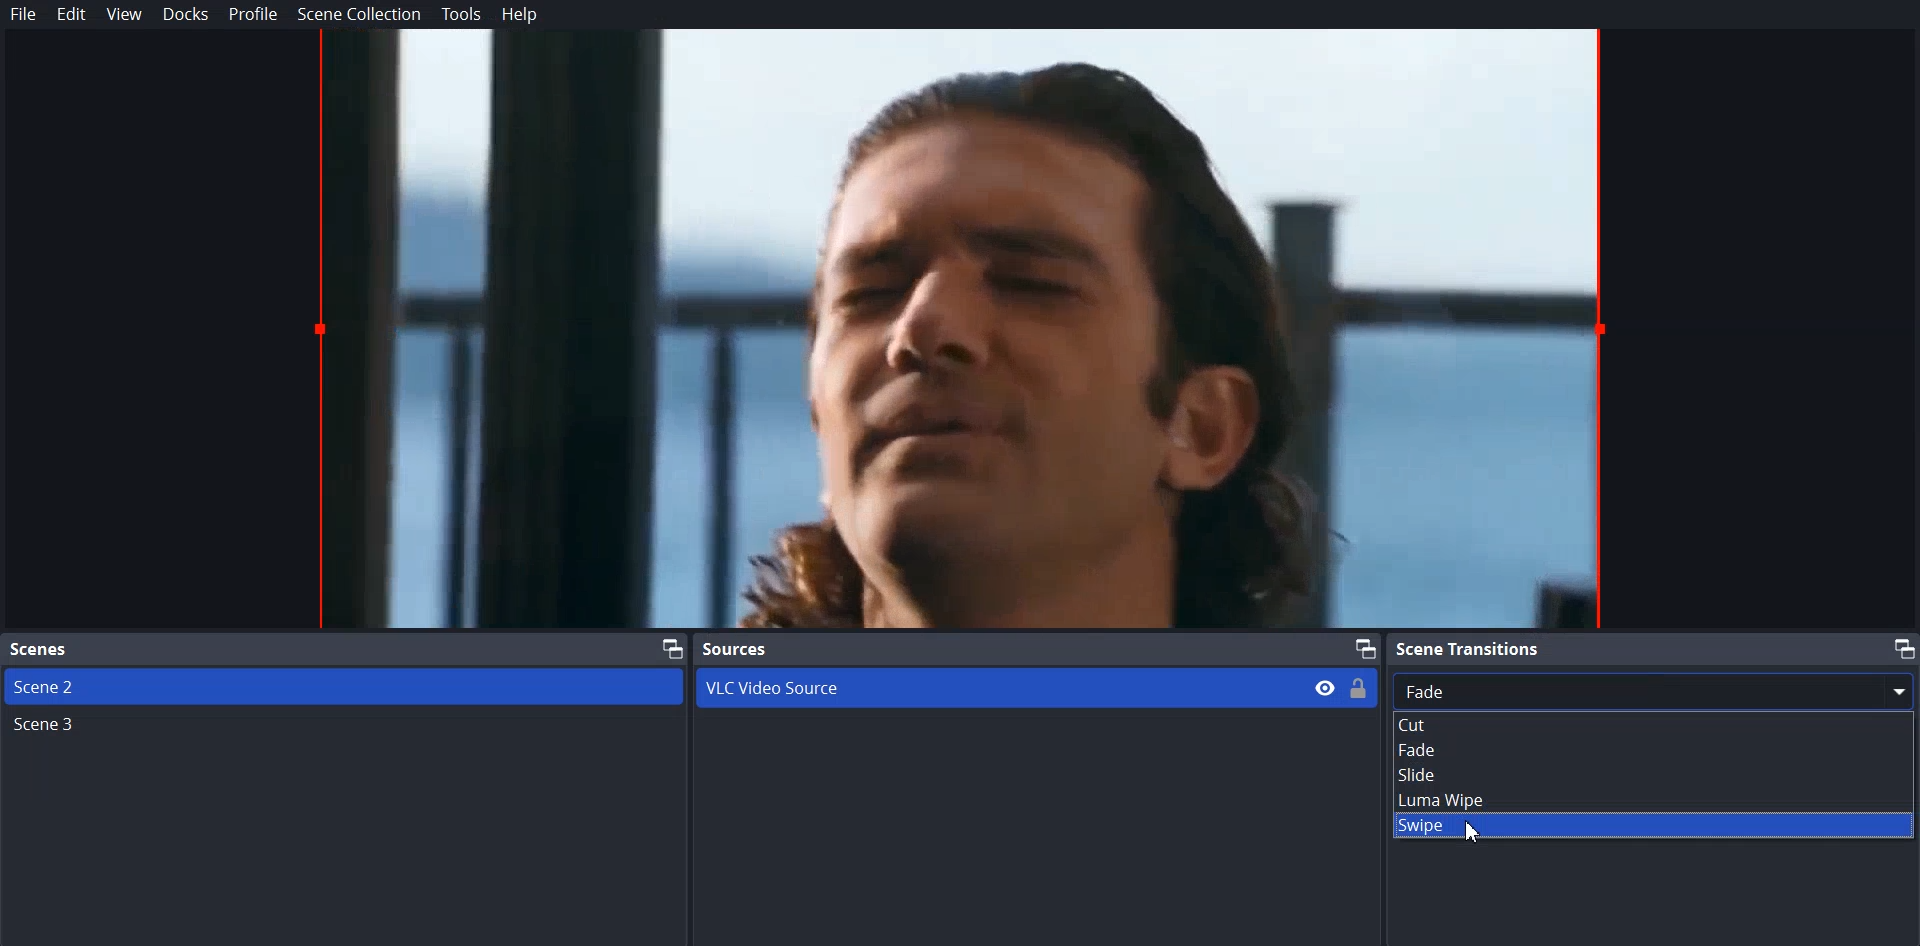 This screenshot has height=946, width=1920. Describe the element at coordinates (1474, 835) in the screenshot. I see `Cursor` at that location.